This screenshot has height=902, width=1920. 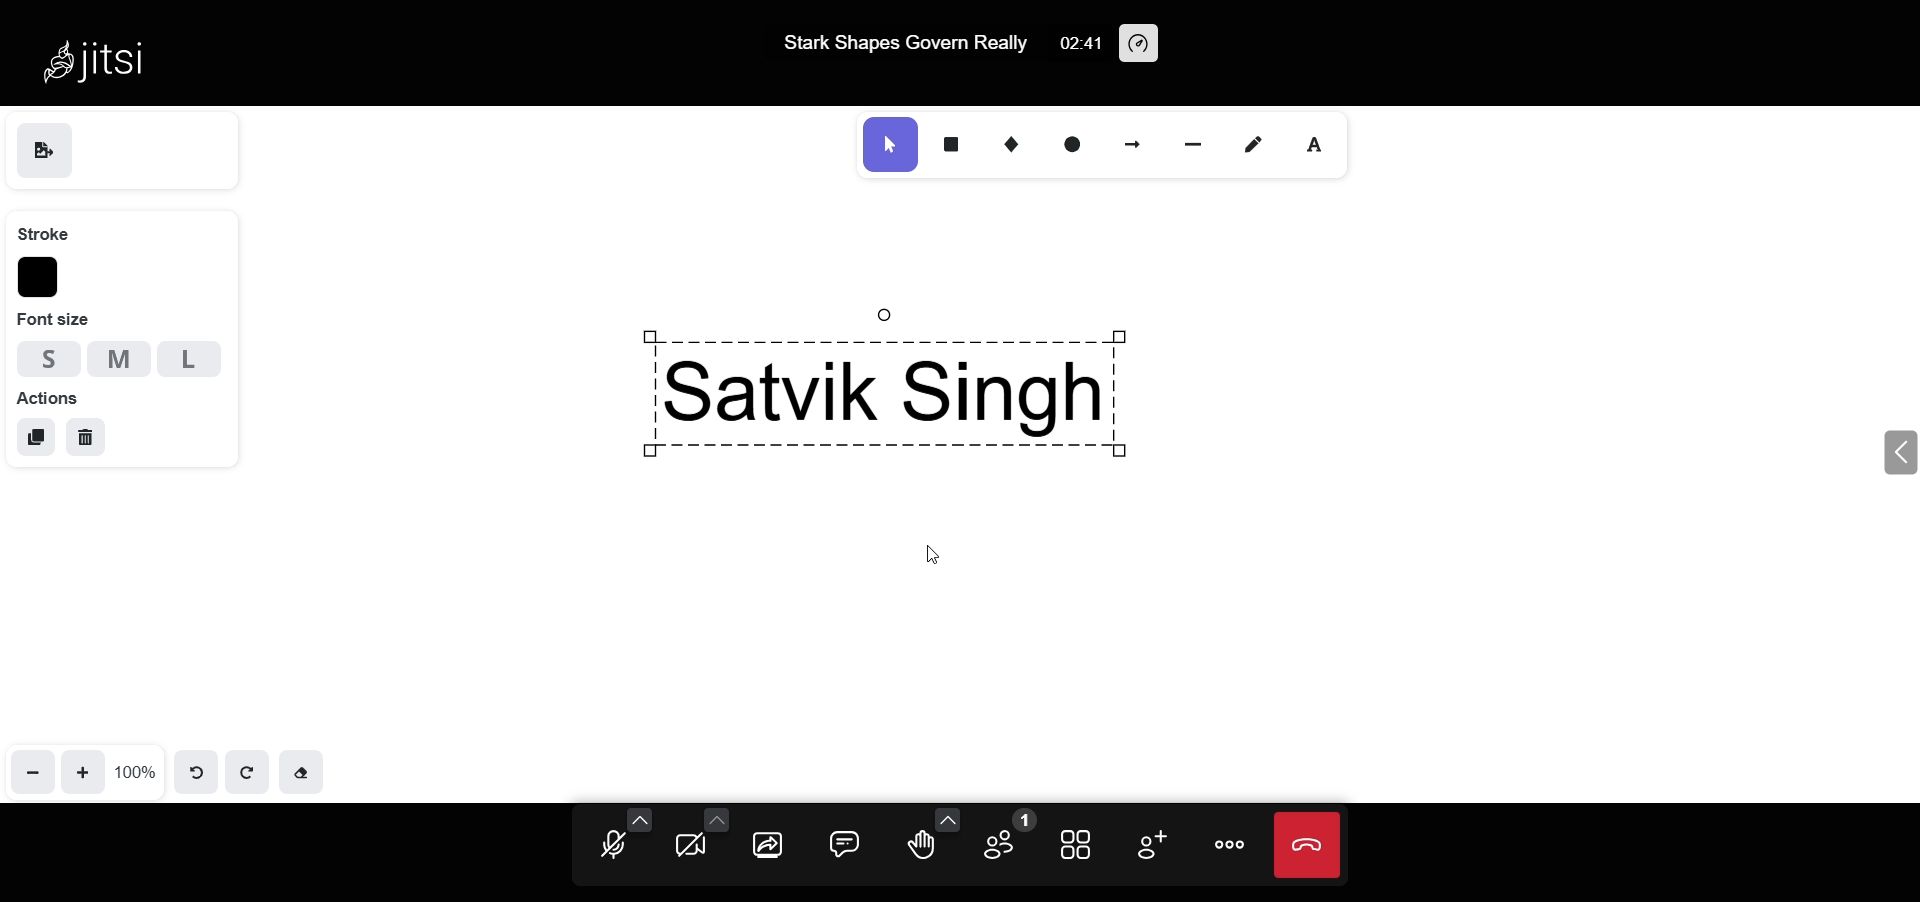 I want to click on eraser, so click(x=301, y=770).